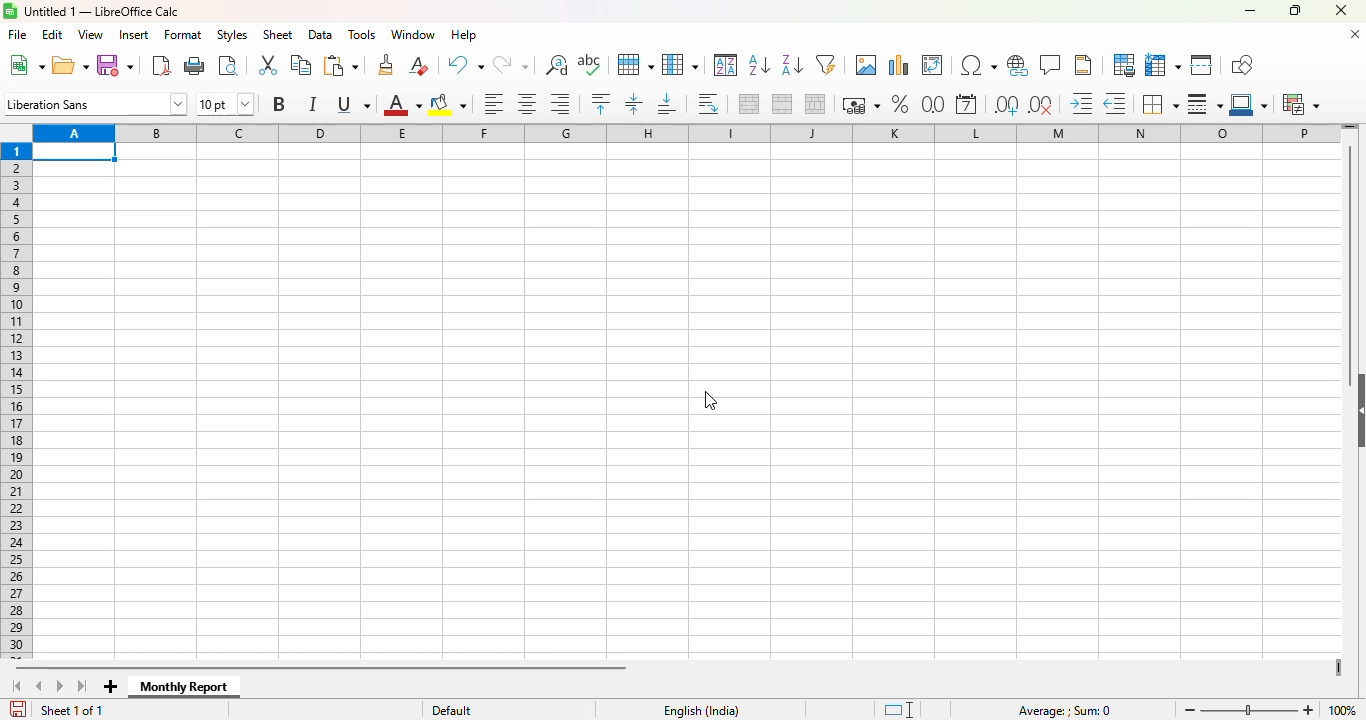 The image size is (1366, 720). I want to click on format as currency, so click(861, 105).